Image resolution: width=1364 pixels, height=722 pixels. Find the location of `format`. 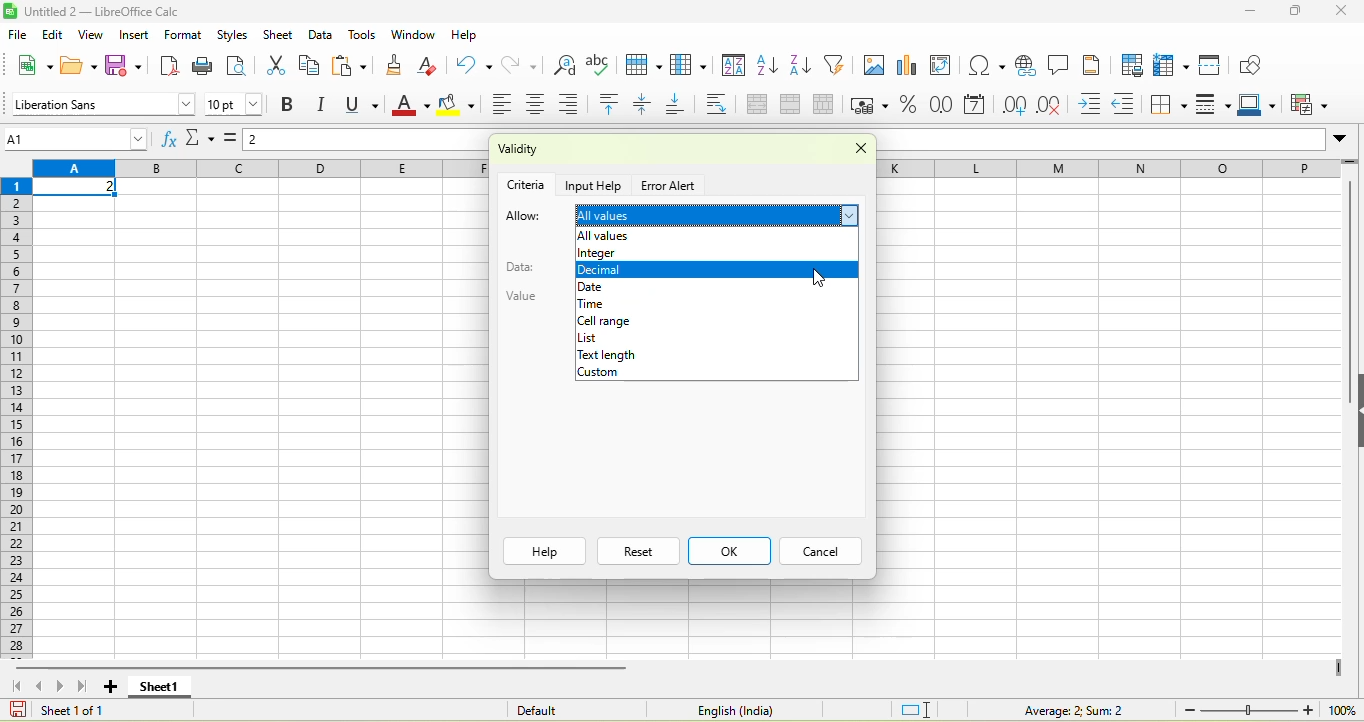

format is located at coordinates (186, 34).